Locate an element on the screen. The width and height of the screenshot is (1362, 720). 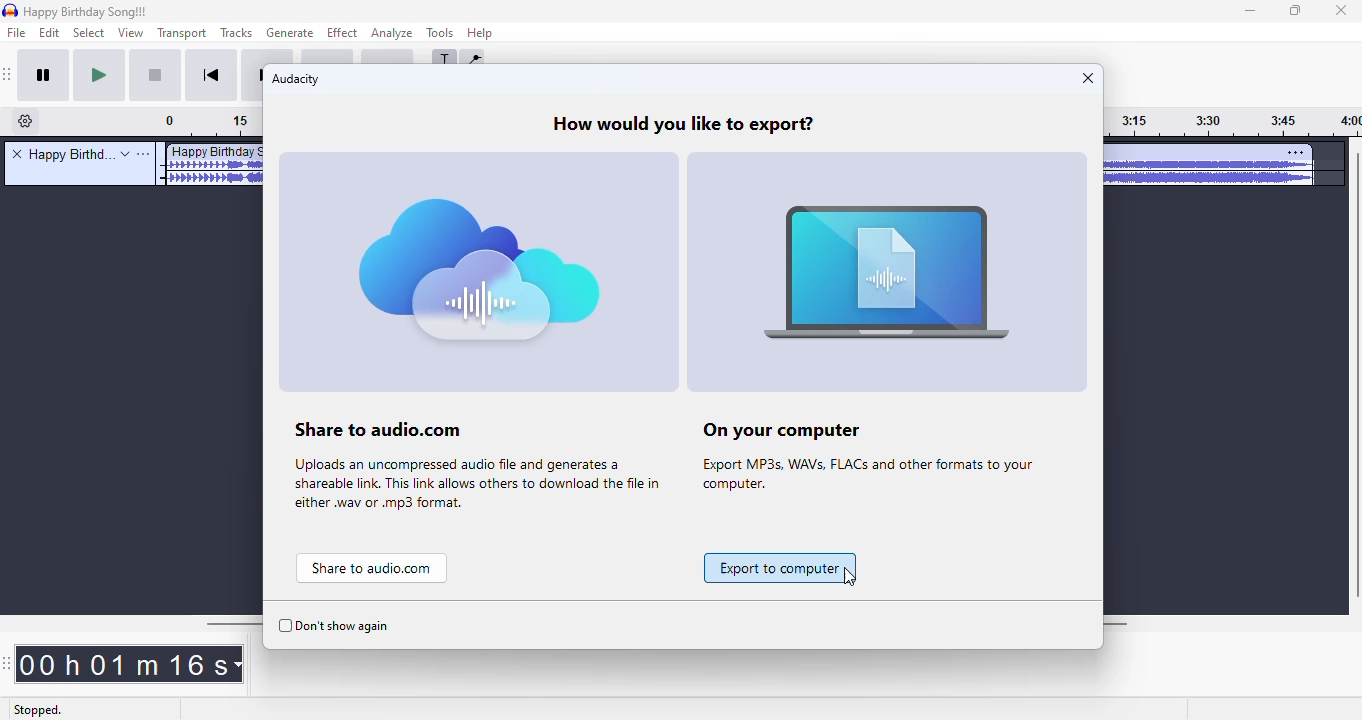
close is located at coordinates (1341, 11).